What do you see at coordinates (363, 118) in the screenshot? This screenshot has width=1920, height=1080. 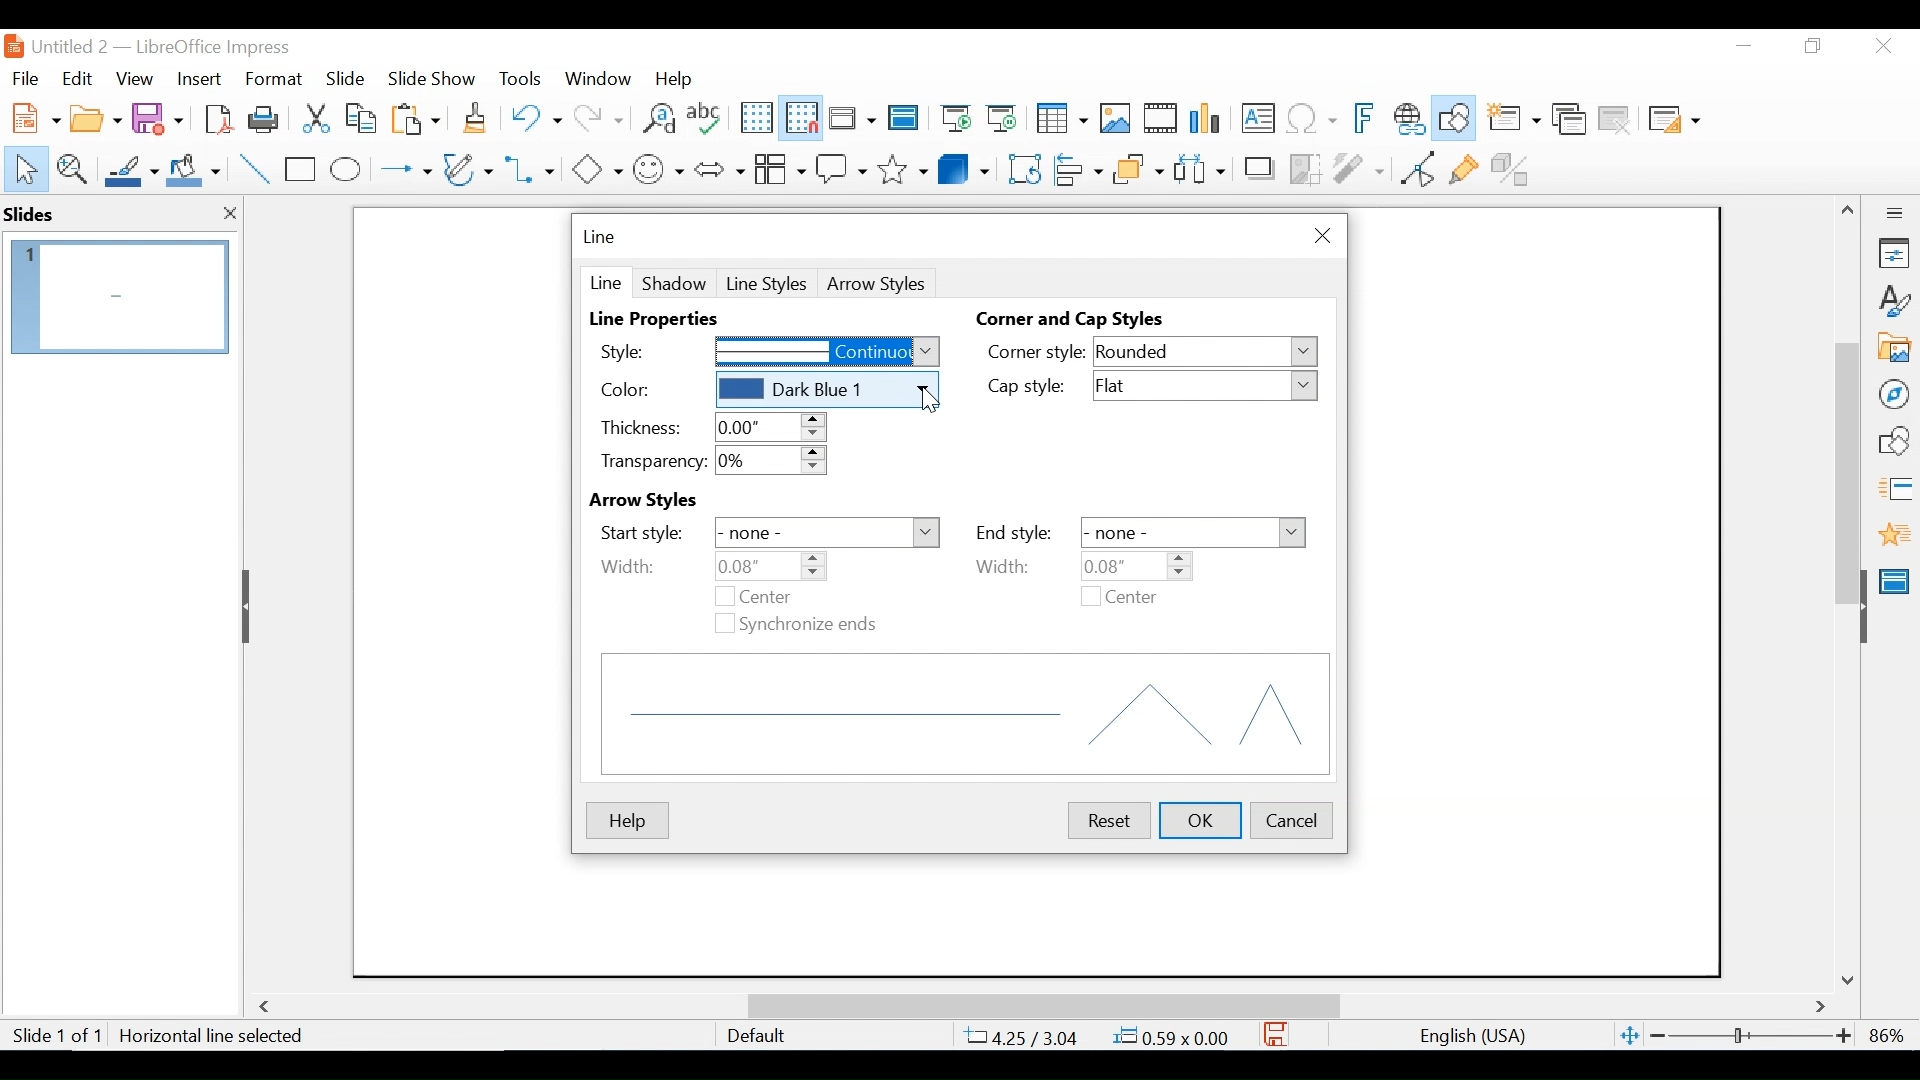 I see `Copy` at bounding box center [363, 118].